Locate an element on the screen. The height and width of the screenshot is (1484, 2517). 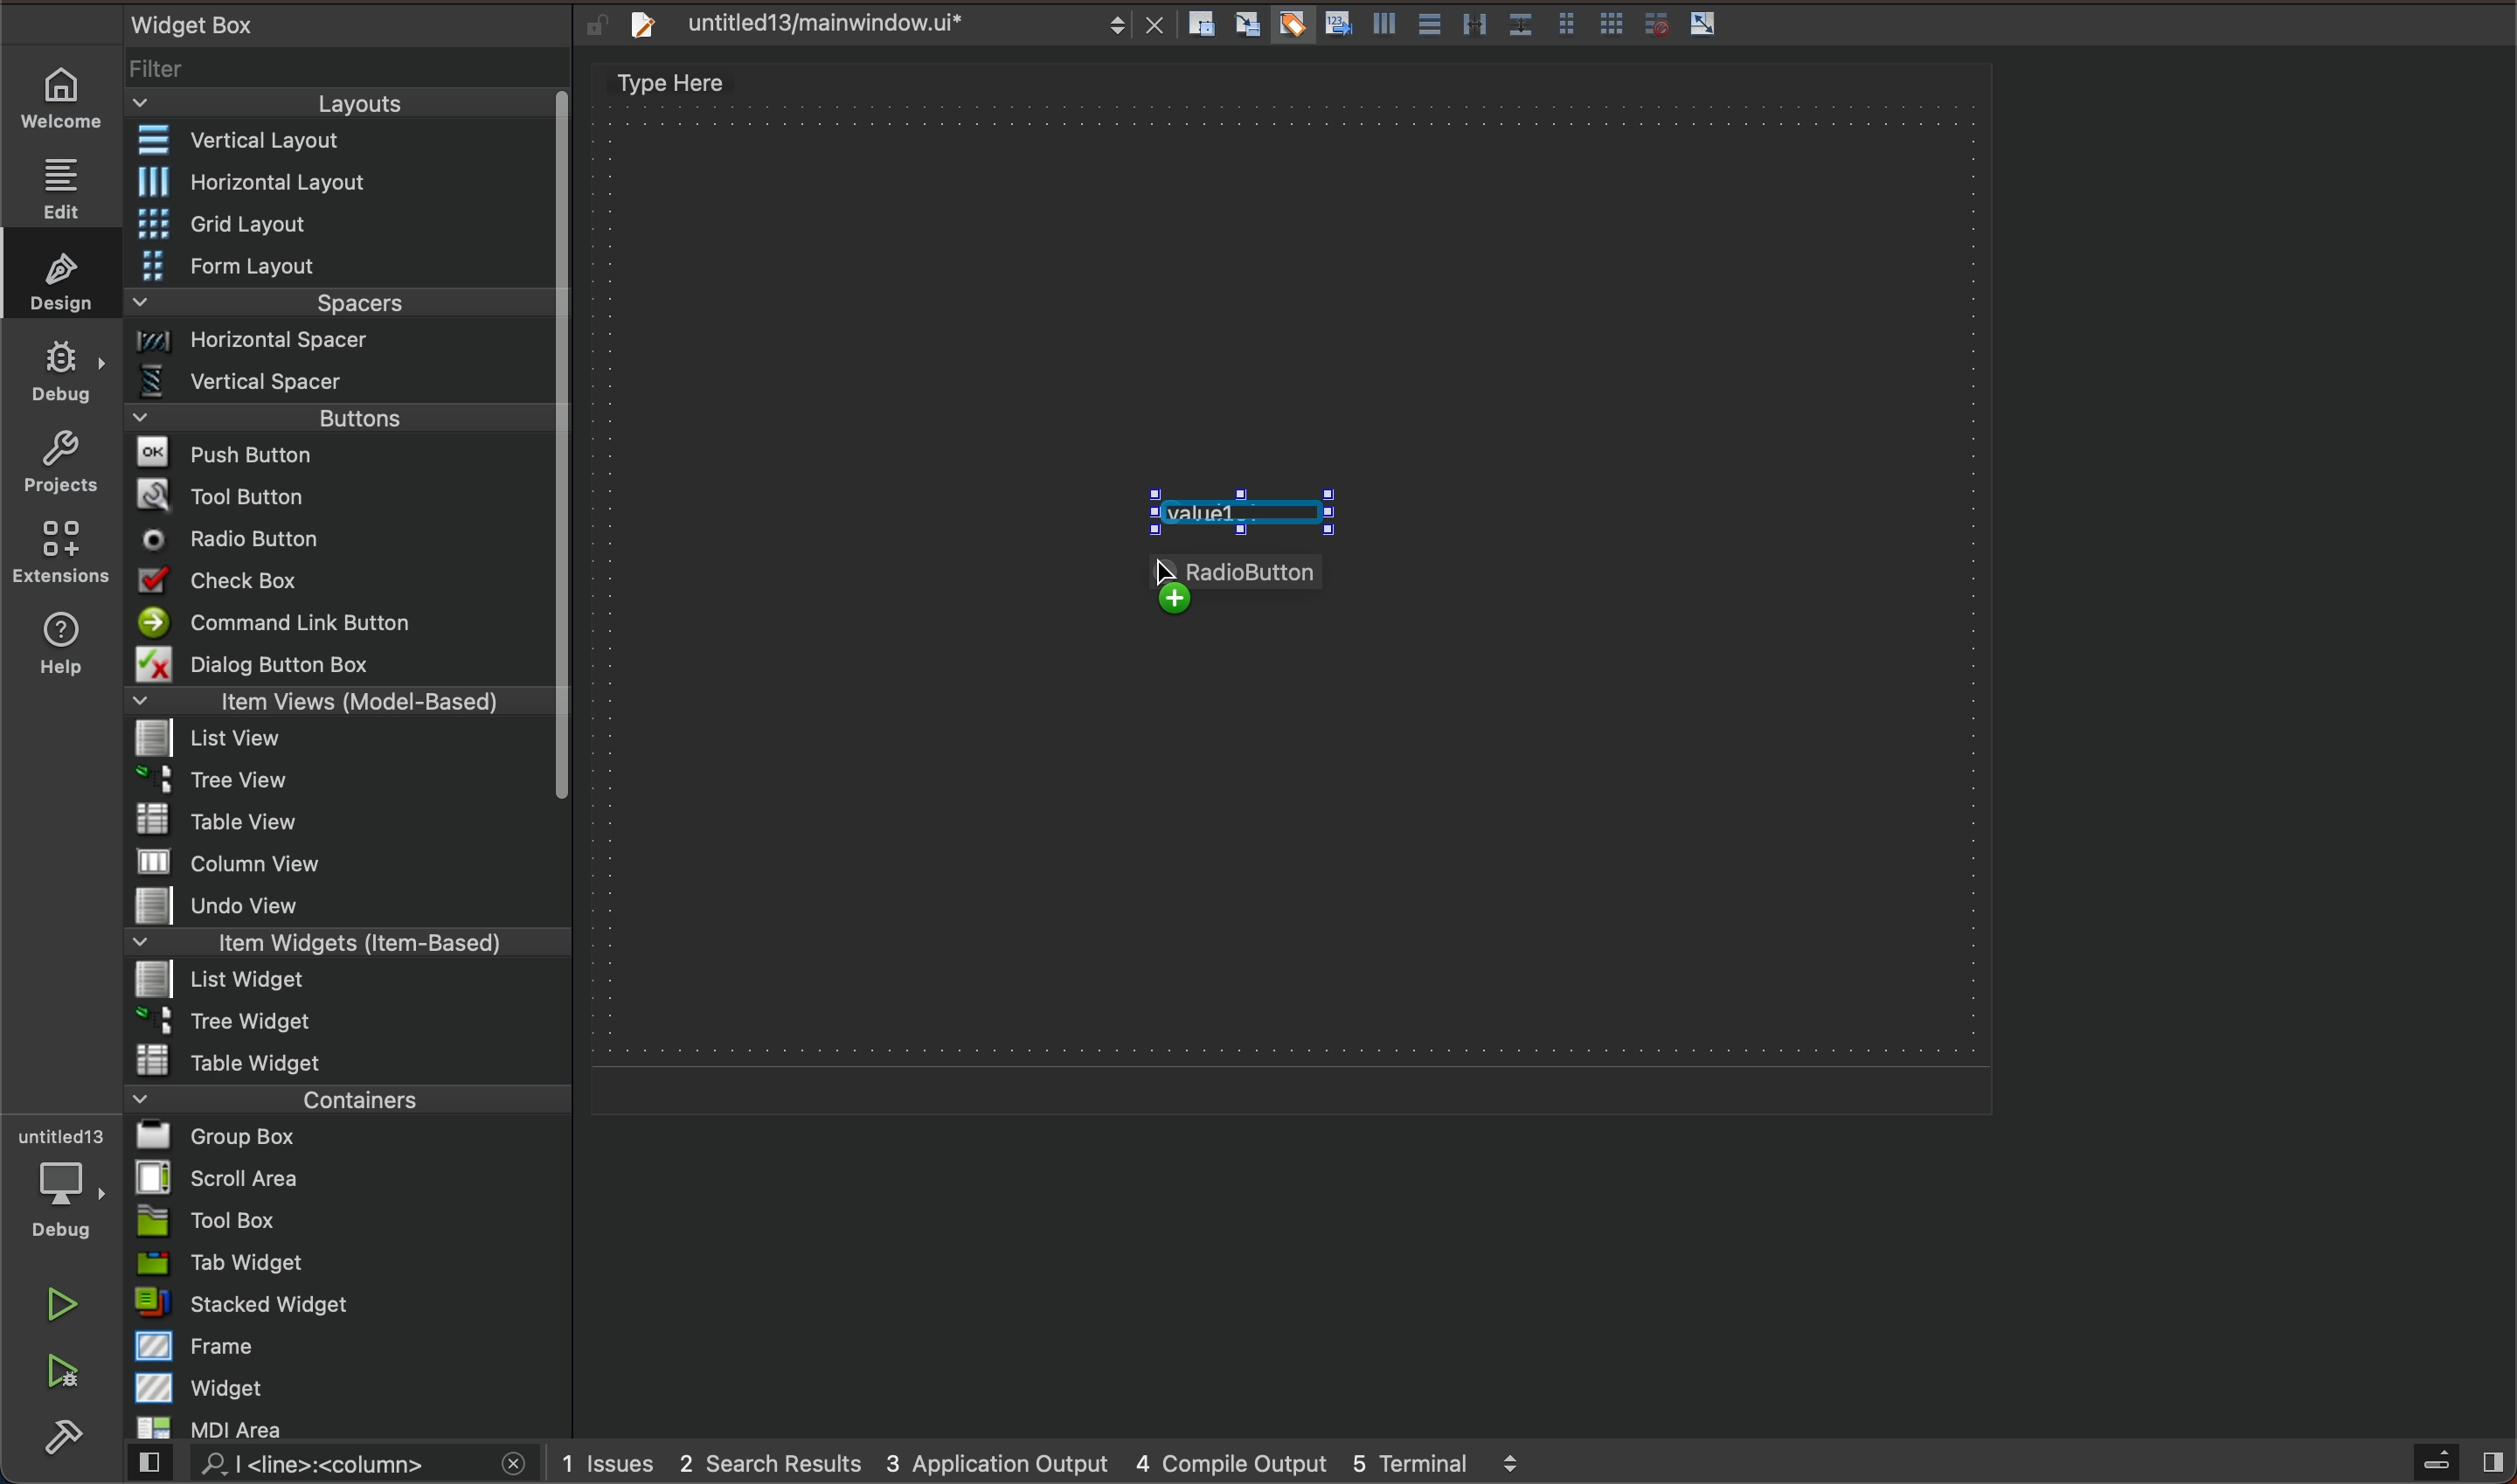
 is located at coordinates (1381, 28).